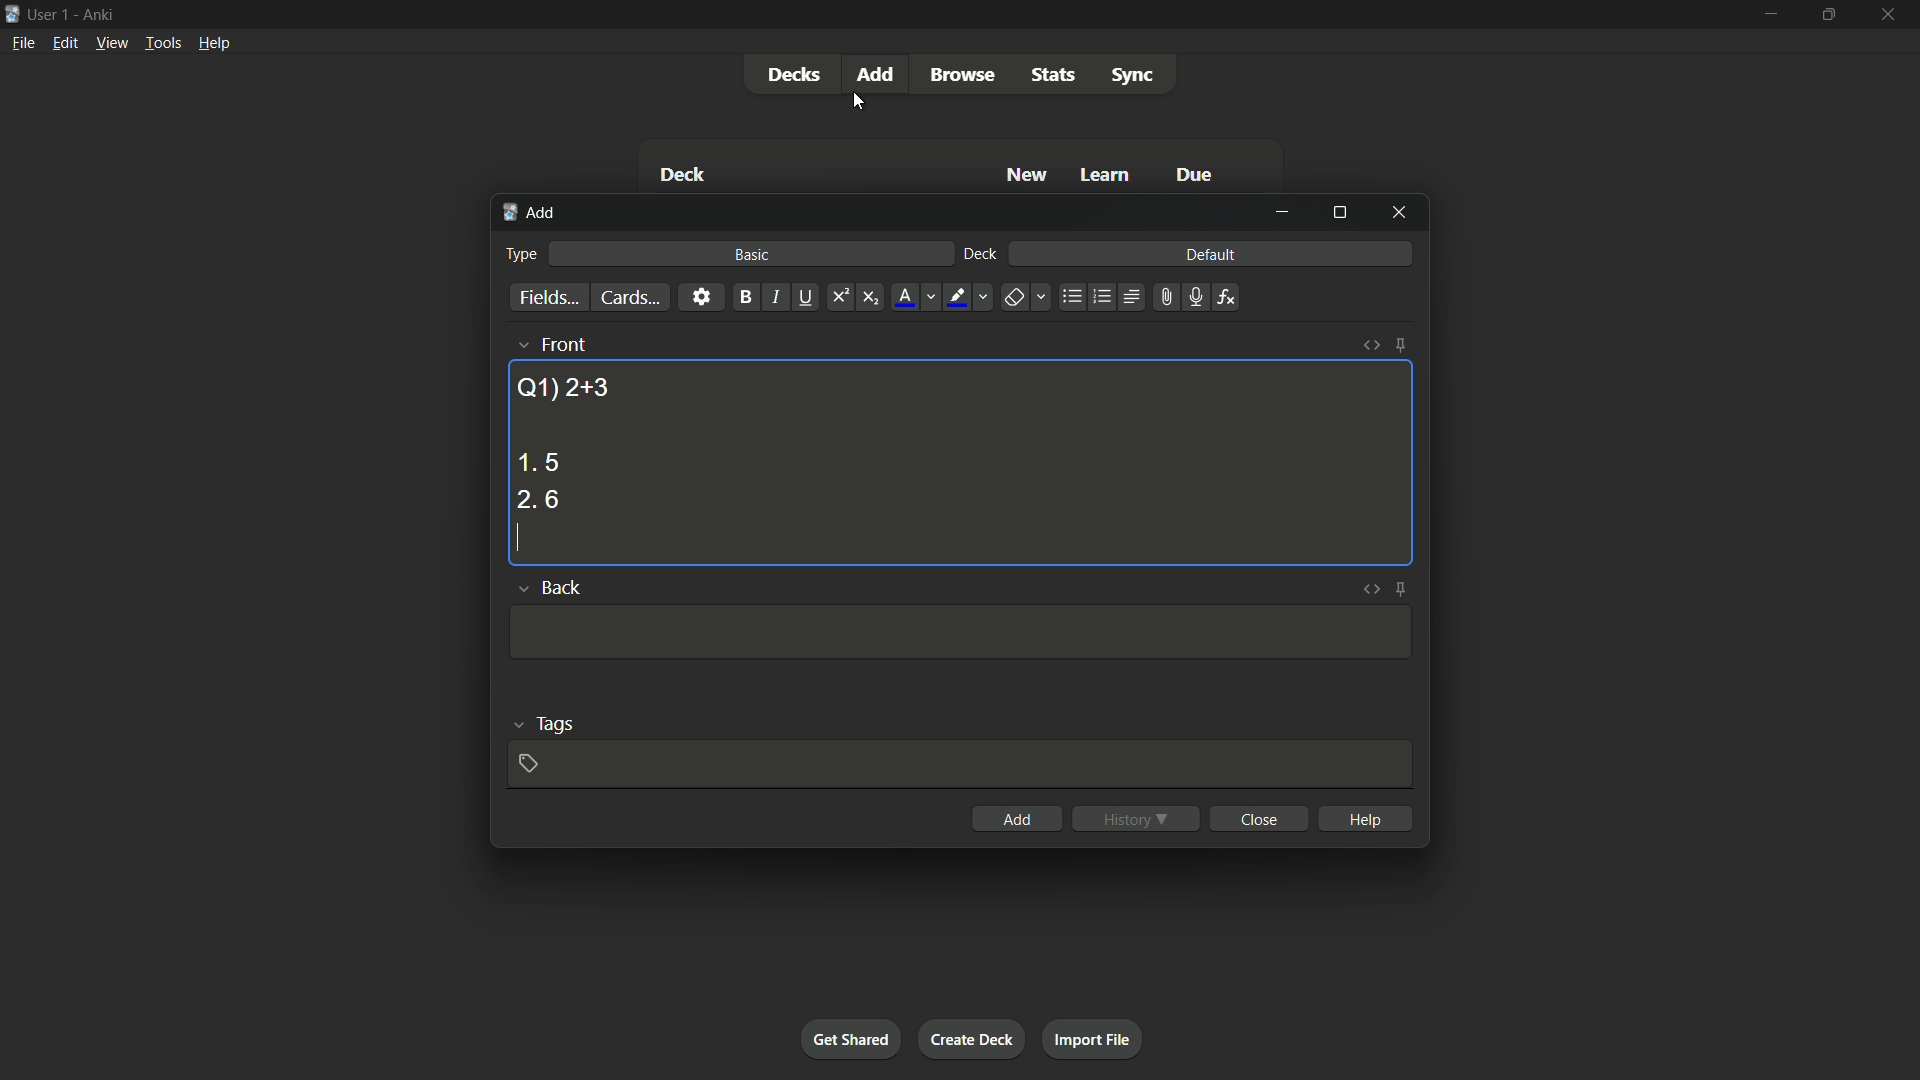 This screenshot has width=1920, height=1080. What do you see at coordinates (110, 41) in the screenshot?
I see `view menu` at bounding box center [110, 41].